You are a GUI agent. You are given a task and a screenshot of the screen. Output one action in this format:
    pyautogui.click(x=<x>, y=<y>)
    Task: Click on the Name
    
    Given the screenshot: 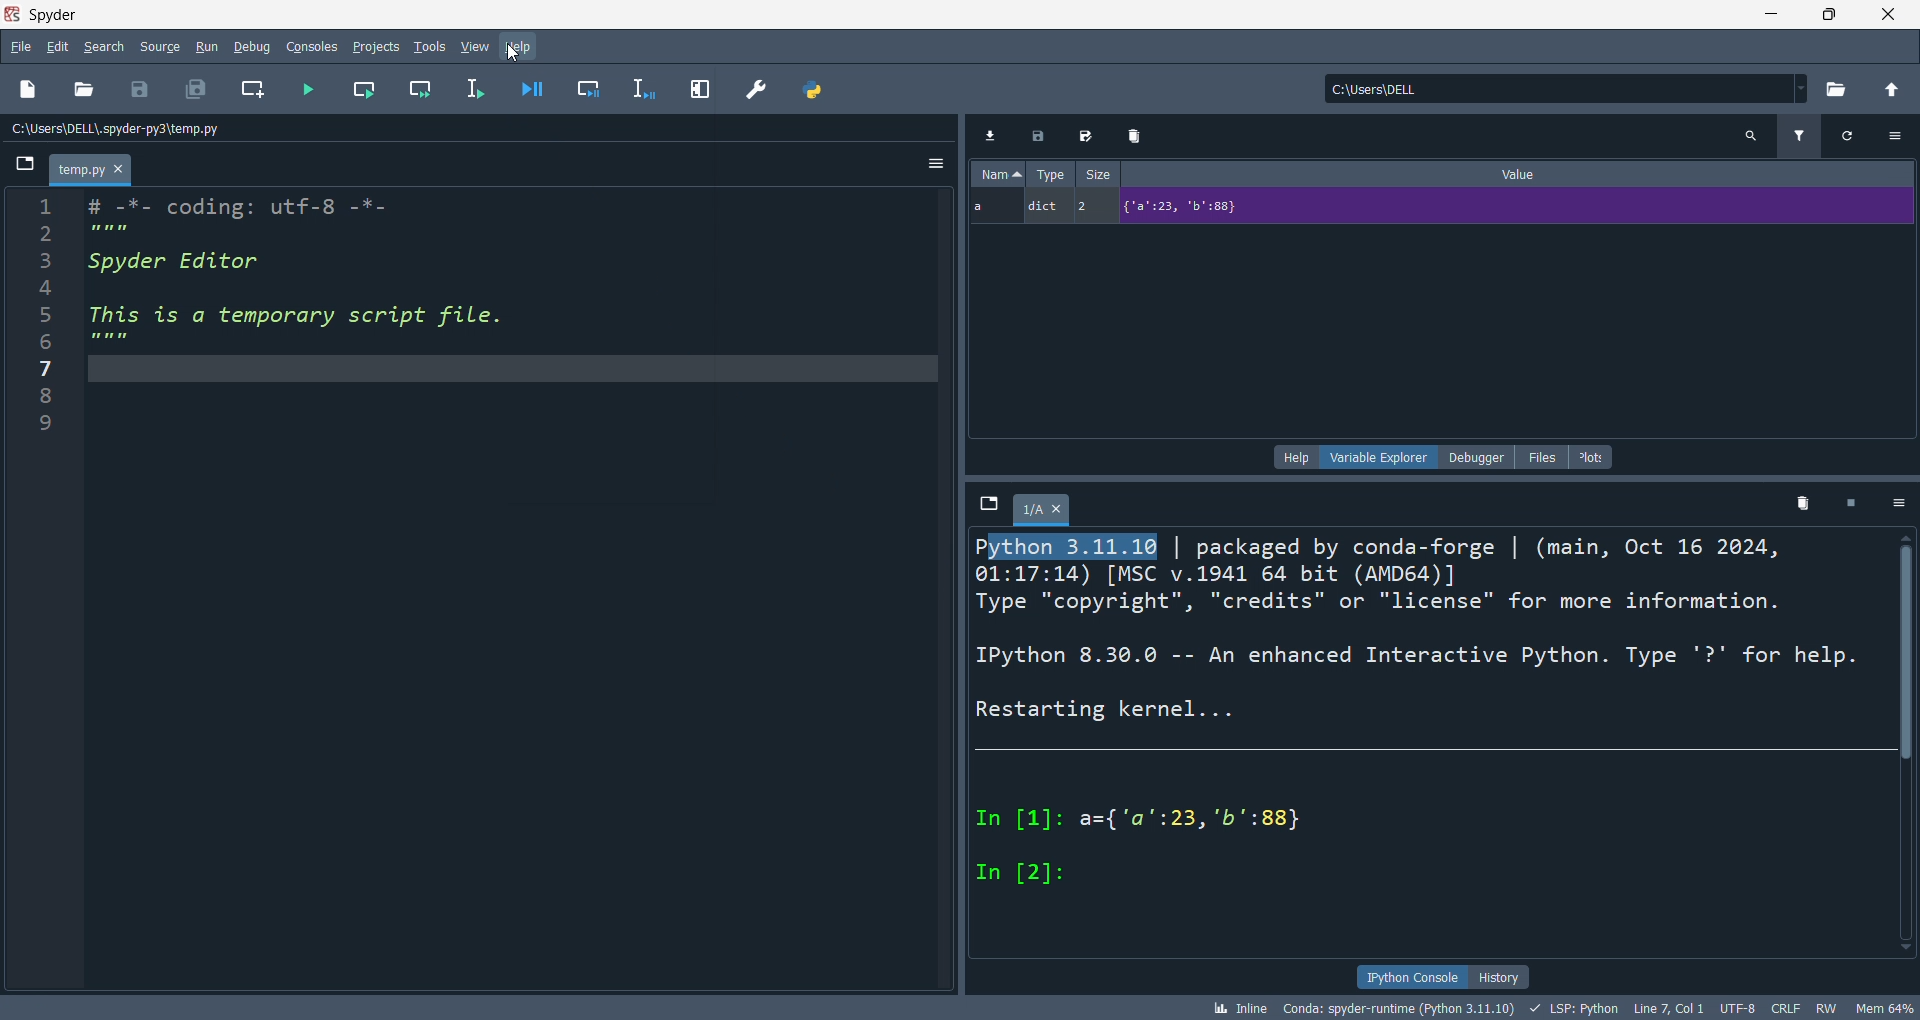 What is the action you would take?
    pyautogui.click(x=997, y=174)
    